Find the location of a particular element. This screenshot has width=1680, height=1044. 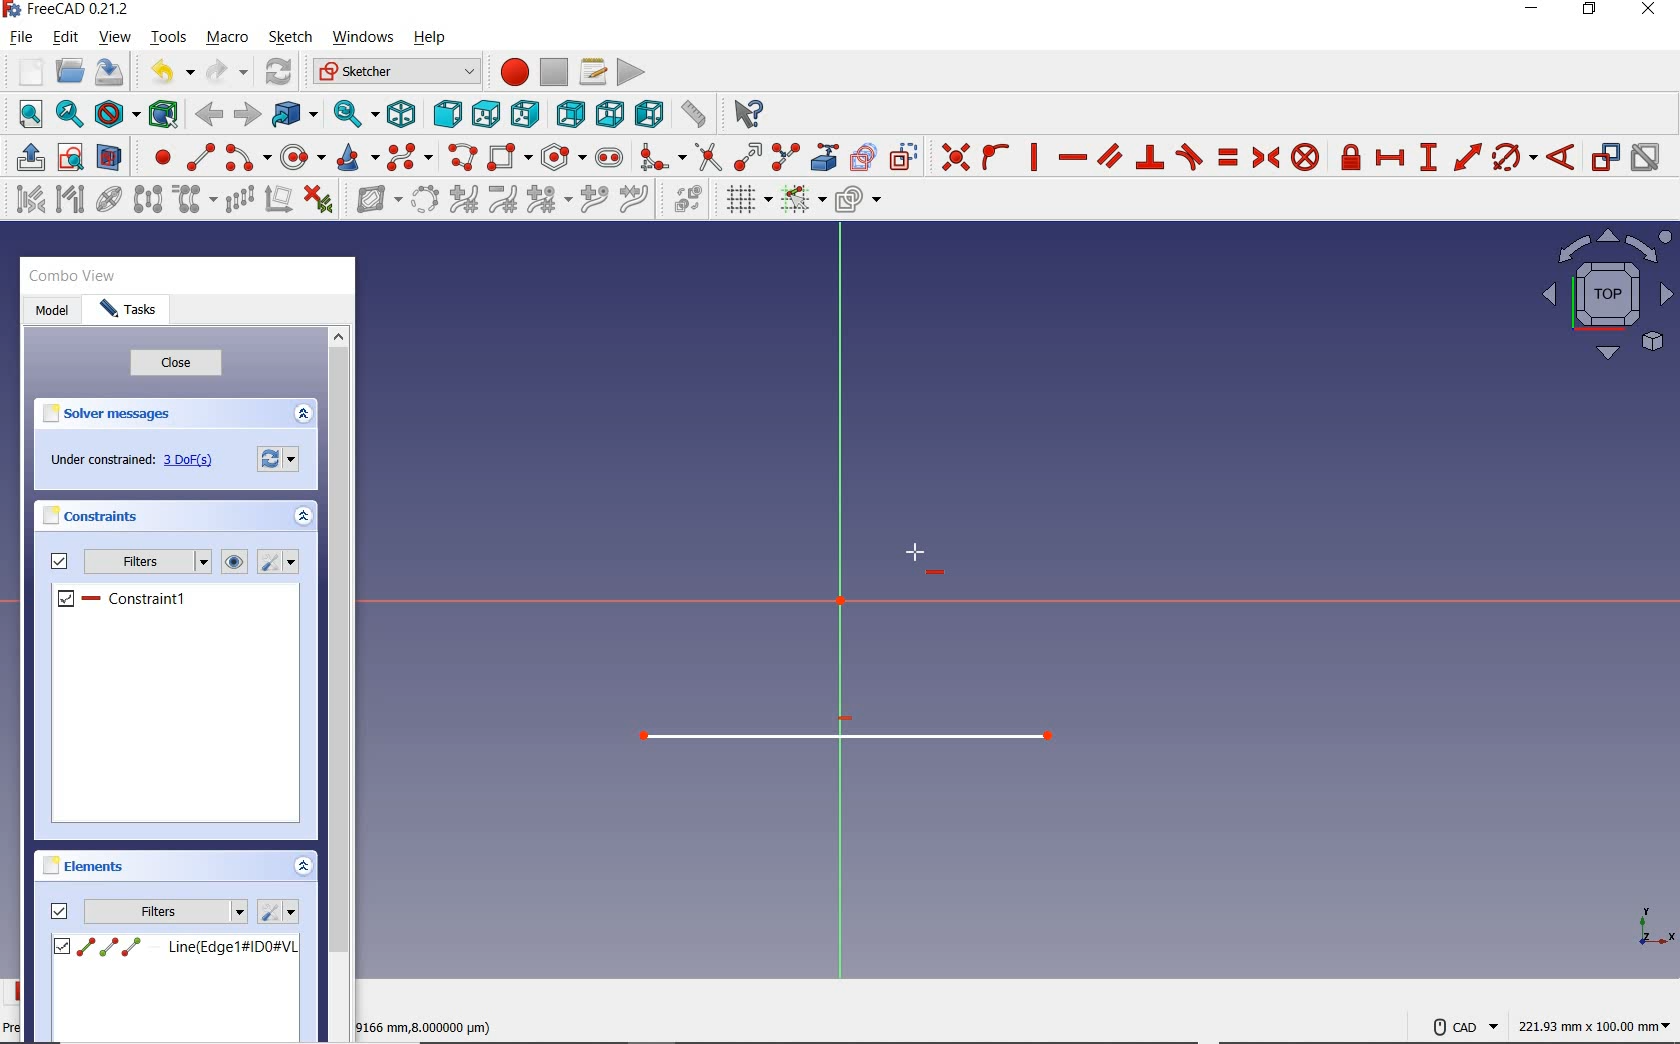

MEASURE DISTANCE is located at coordinates (697, 115).